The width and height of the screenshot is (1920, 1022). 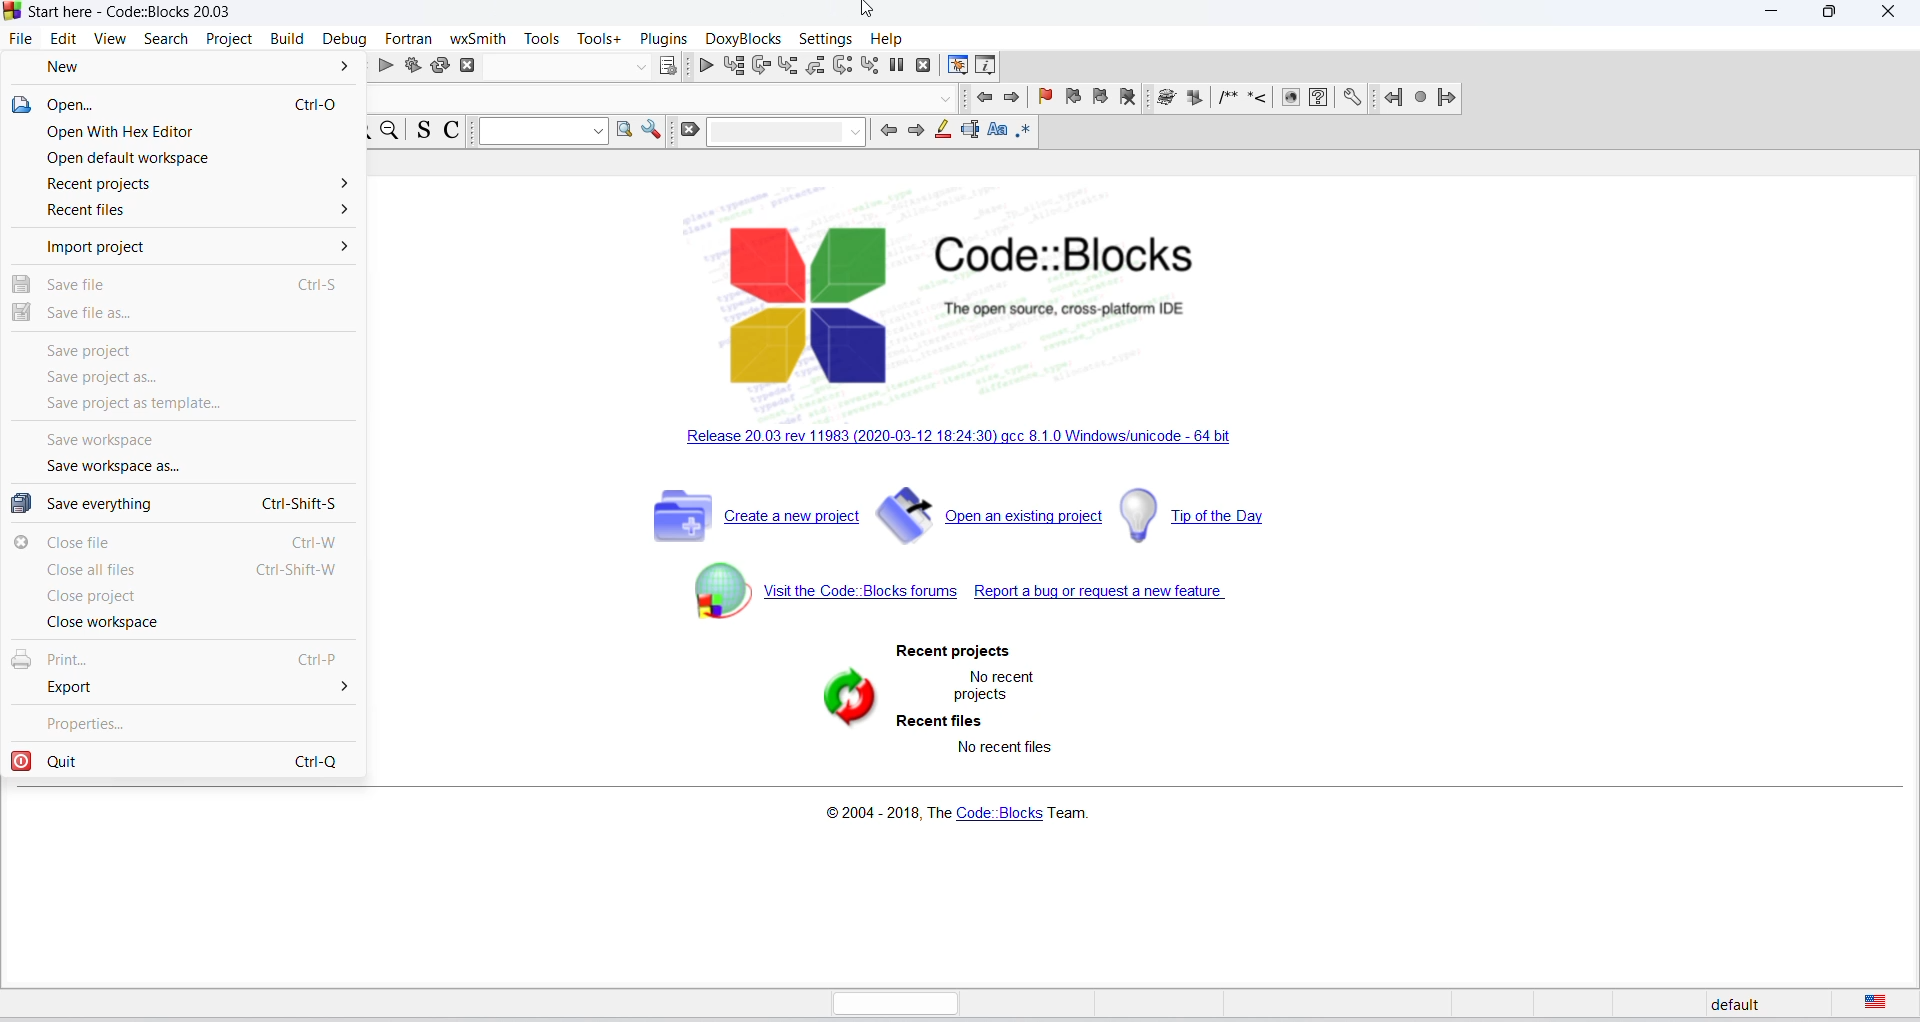 I want to click on option window, so click(x=622, y=131).